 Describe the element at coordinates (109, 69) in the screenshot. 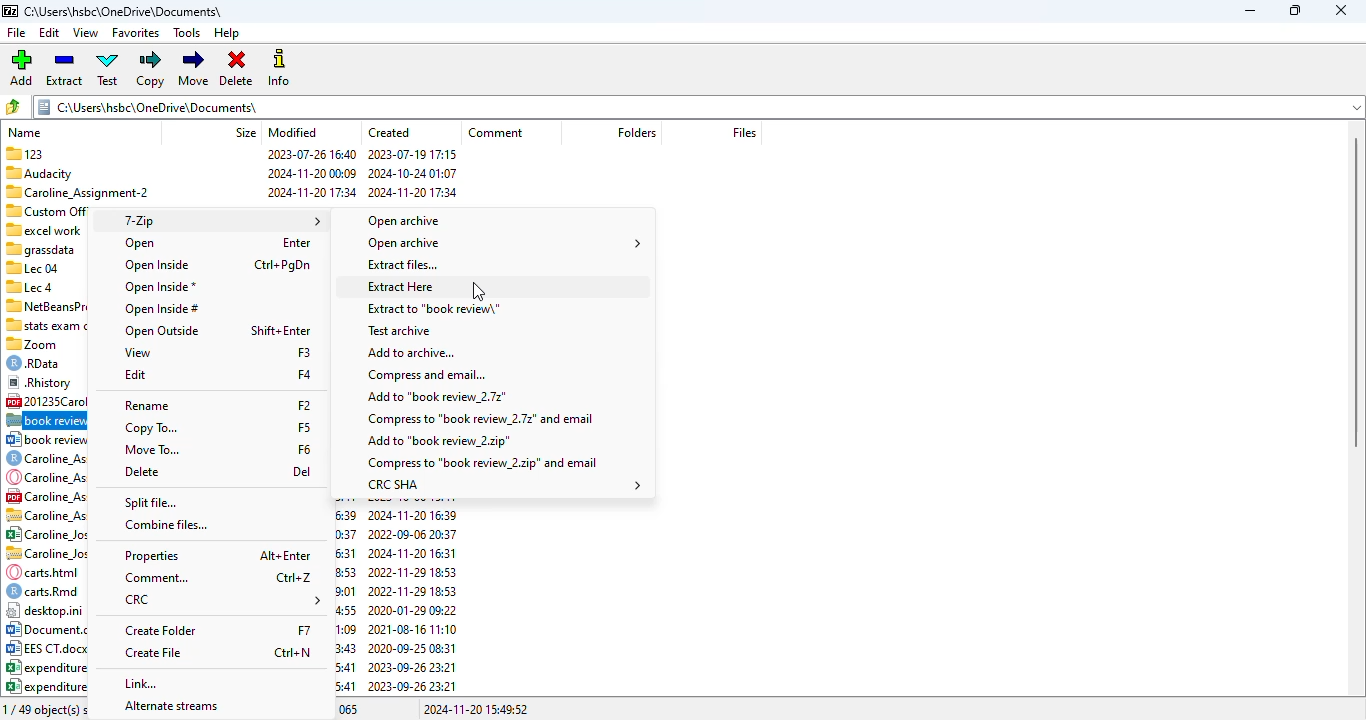

I see `test` at that location.